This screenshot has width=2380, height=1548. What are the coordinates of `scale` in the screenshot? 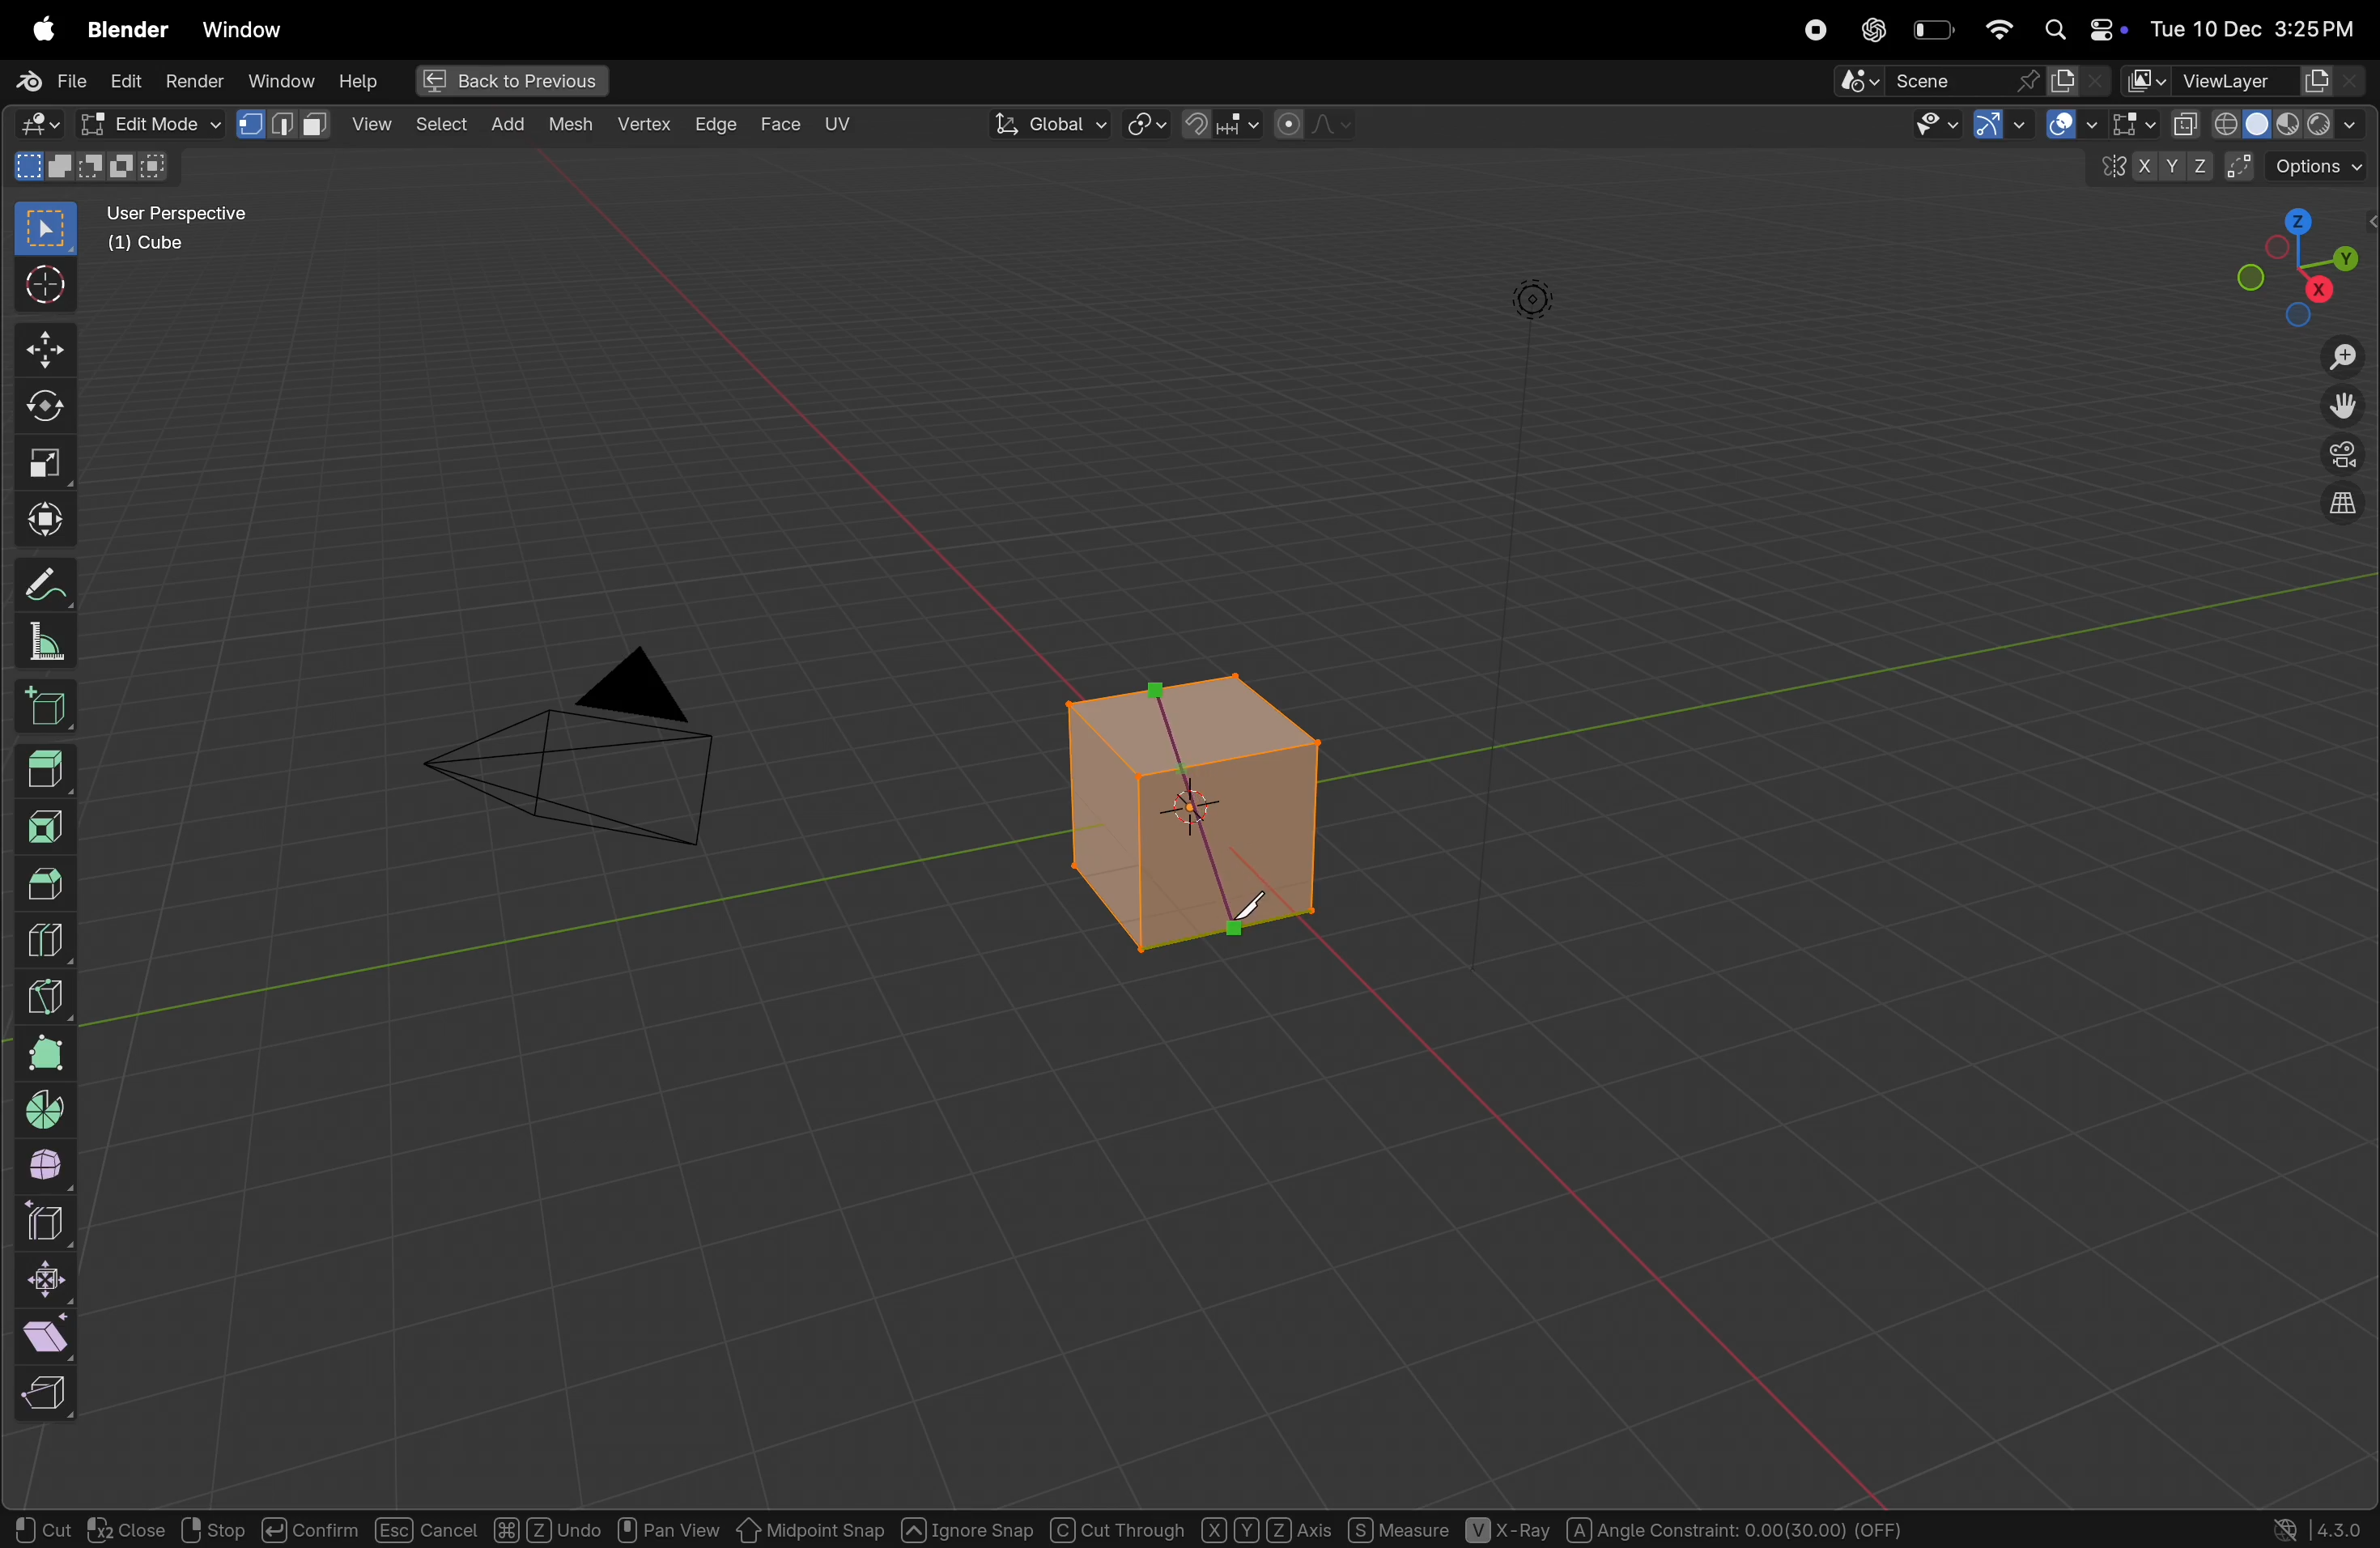 It's located at (39, 466).